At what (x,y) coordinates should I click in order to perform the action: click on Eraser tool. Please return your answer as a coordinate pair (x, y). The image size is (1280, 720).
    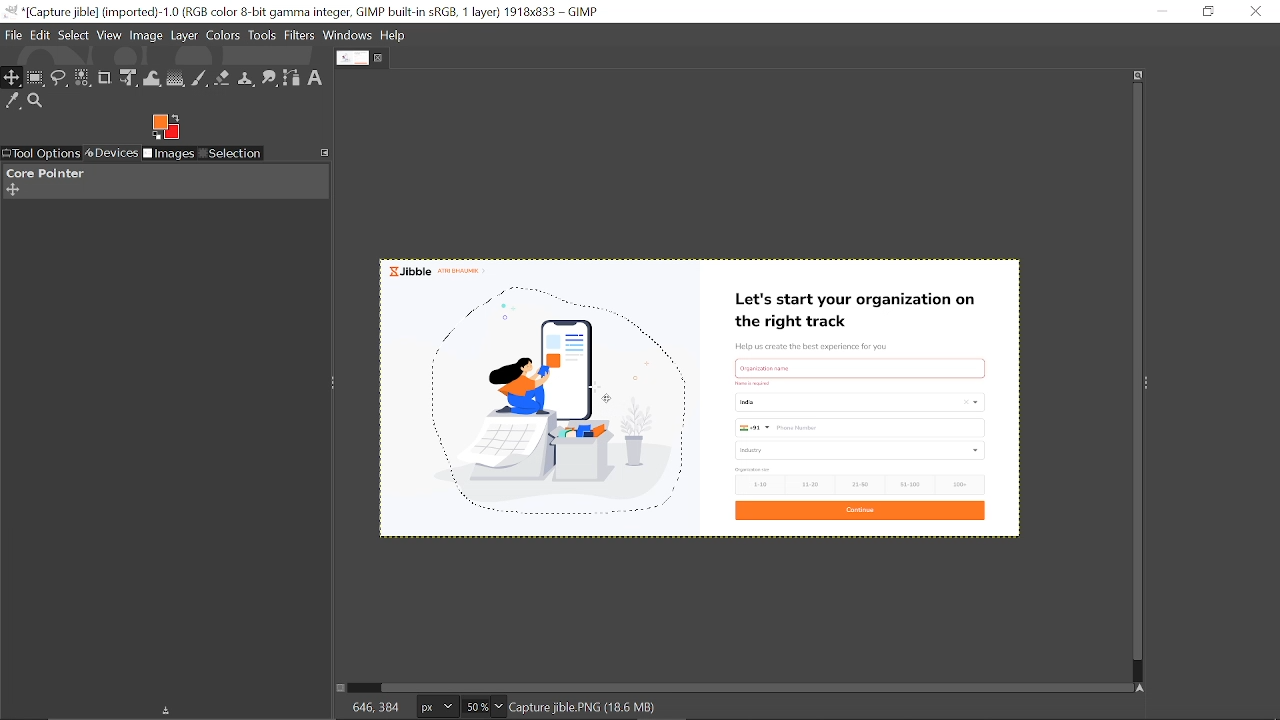
    Looking at the image, I should click on (222, 80).